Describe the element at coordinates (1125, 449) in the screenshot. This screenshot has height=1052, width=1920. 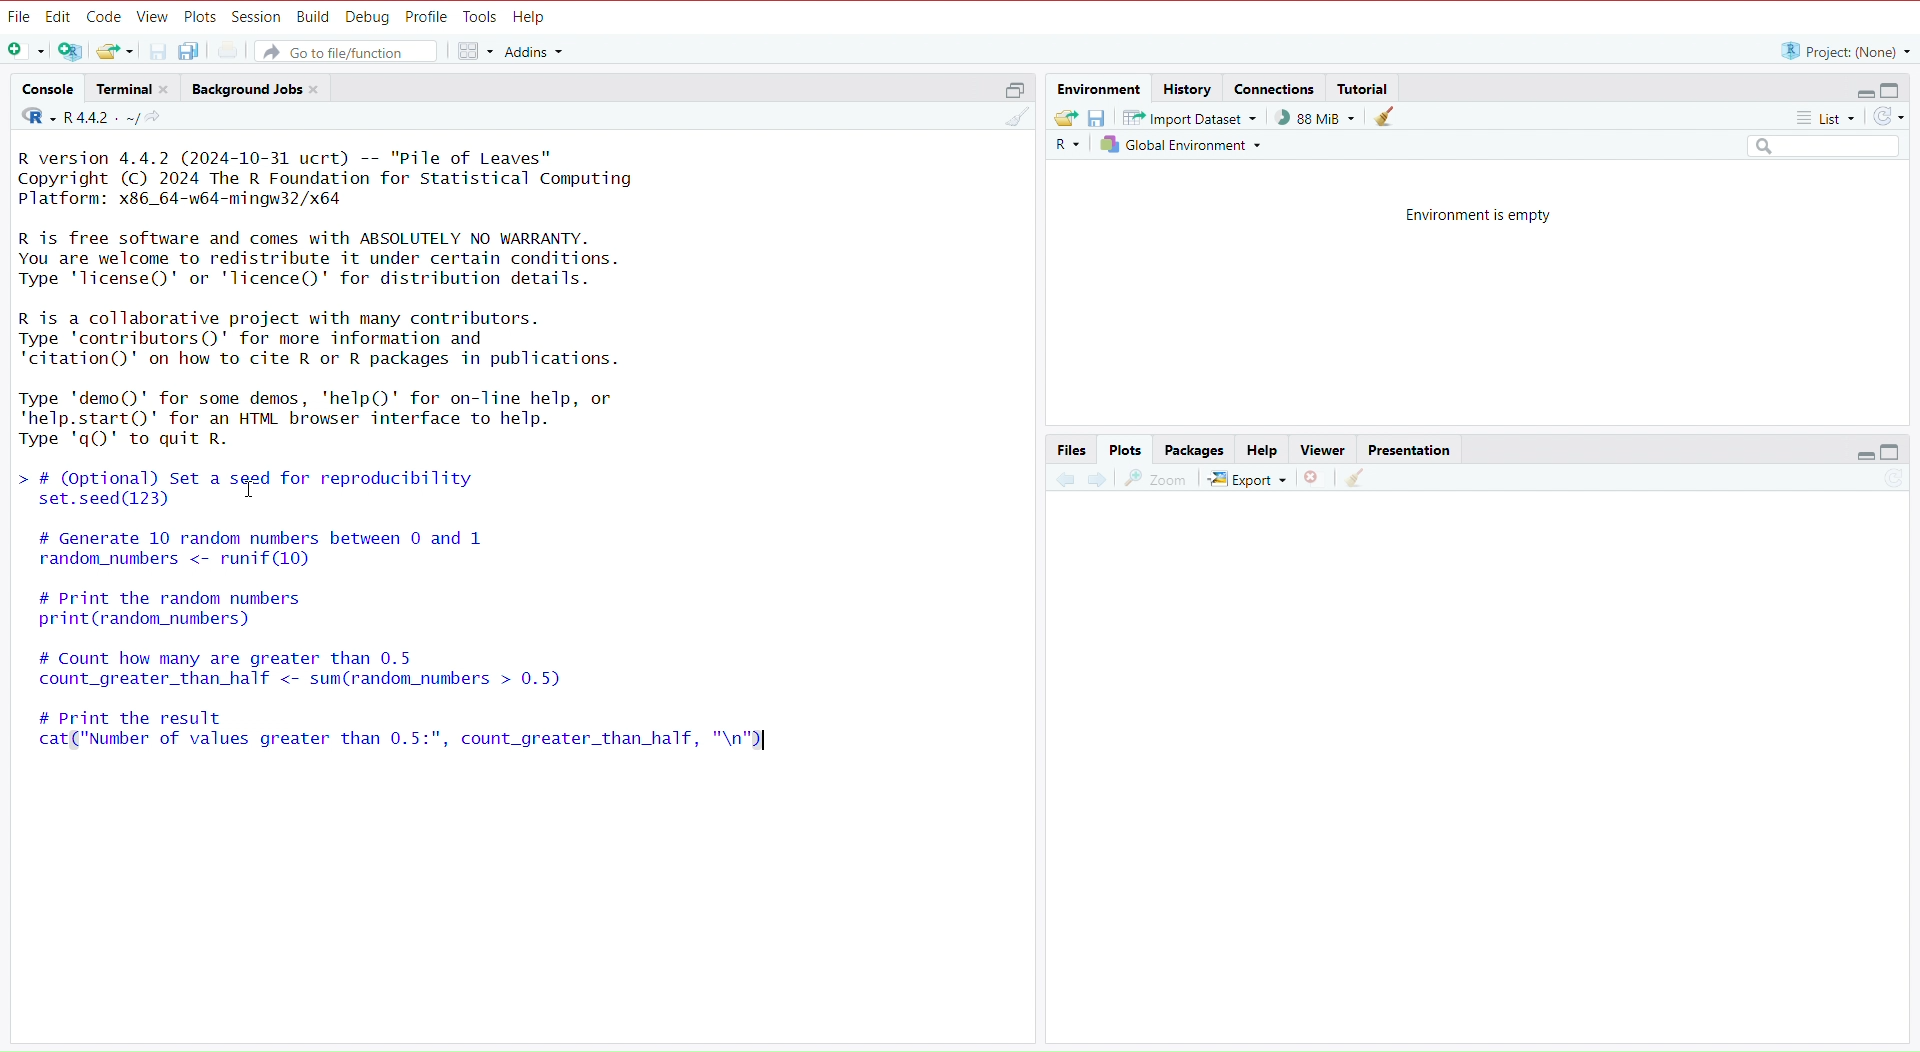
I see `Plots` at that location.